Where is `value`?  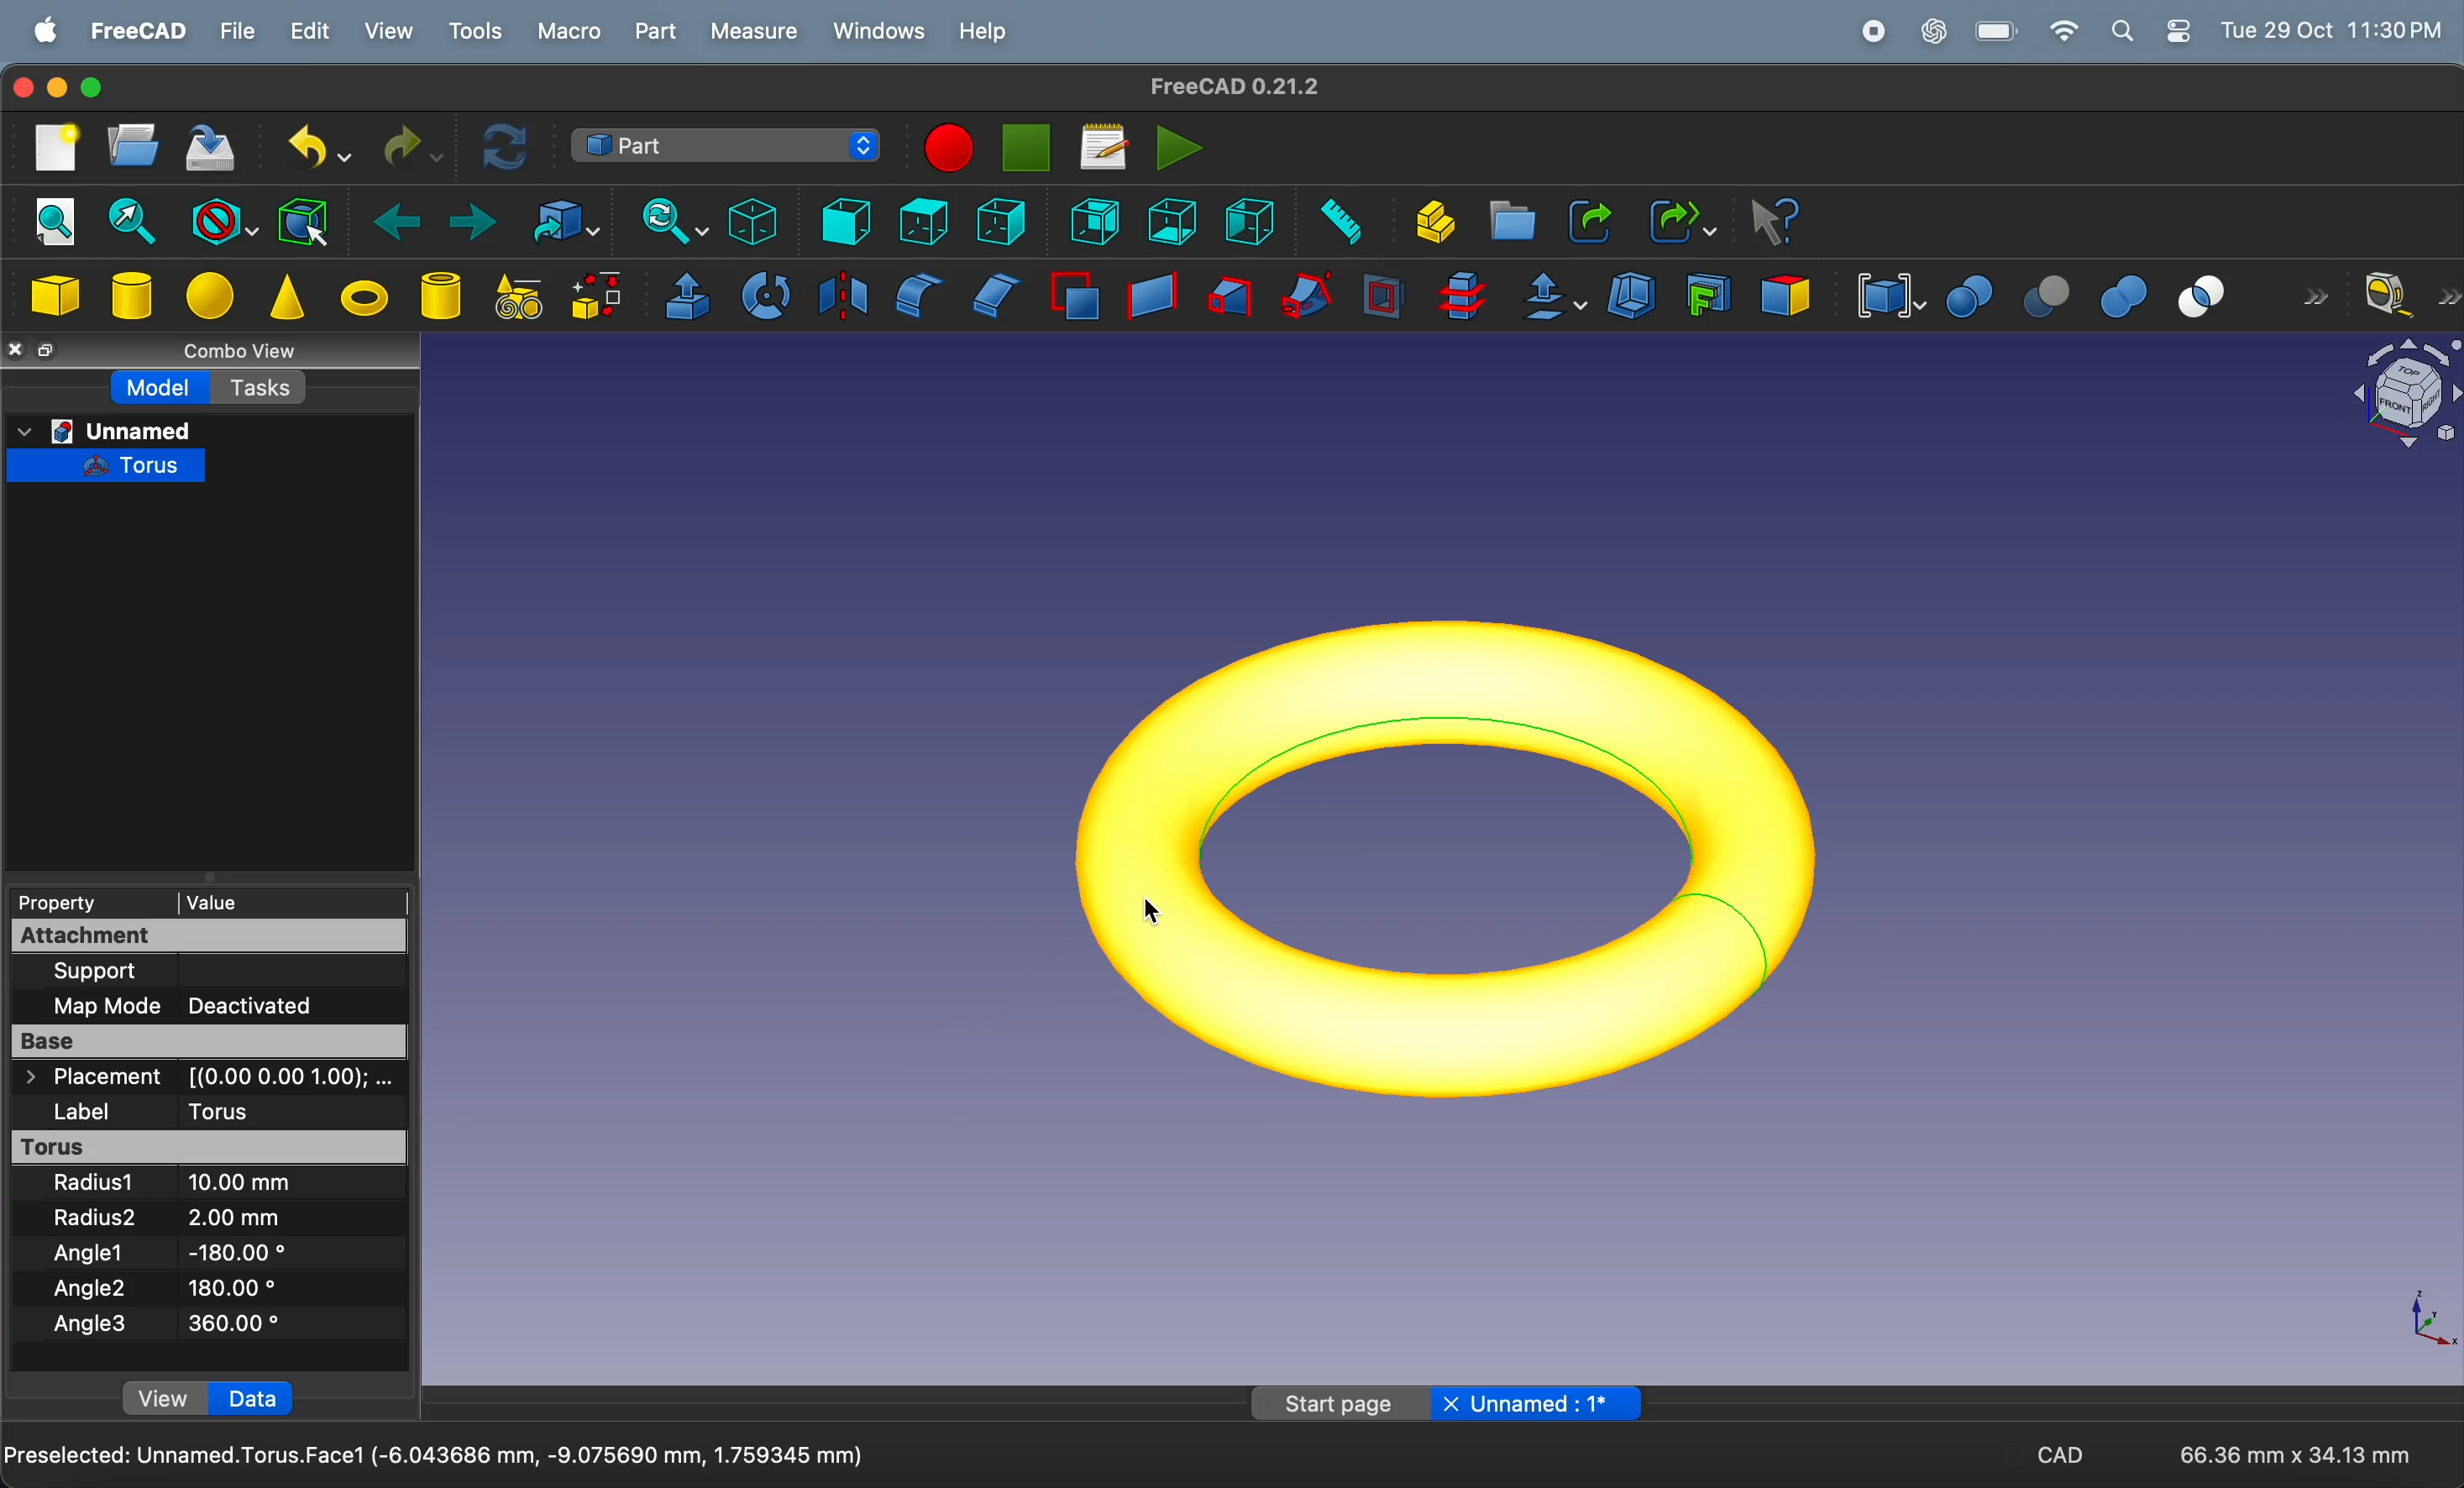 value is located at coordinates (287, 903).